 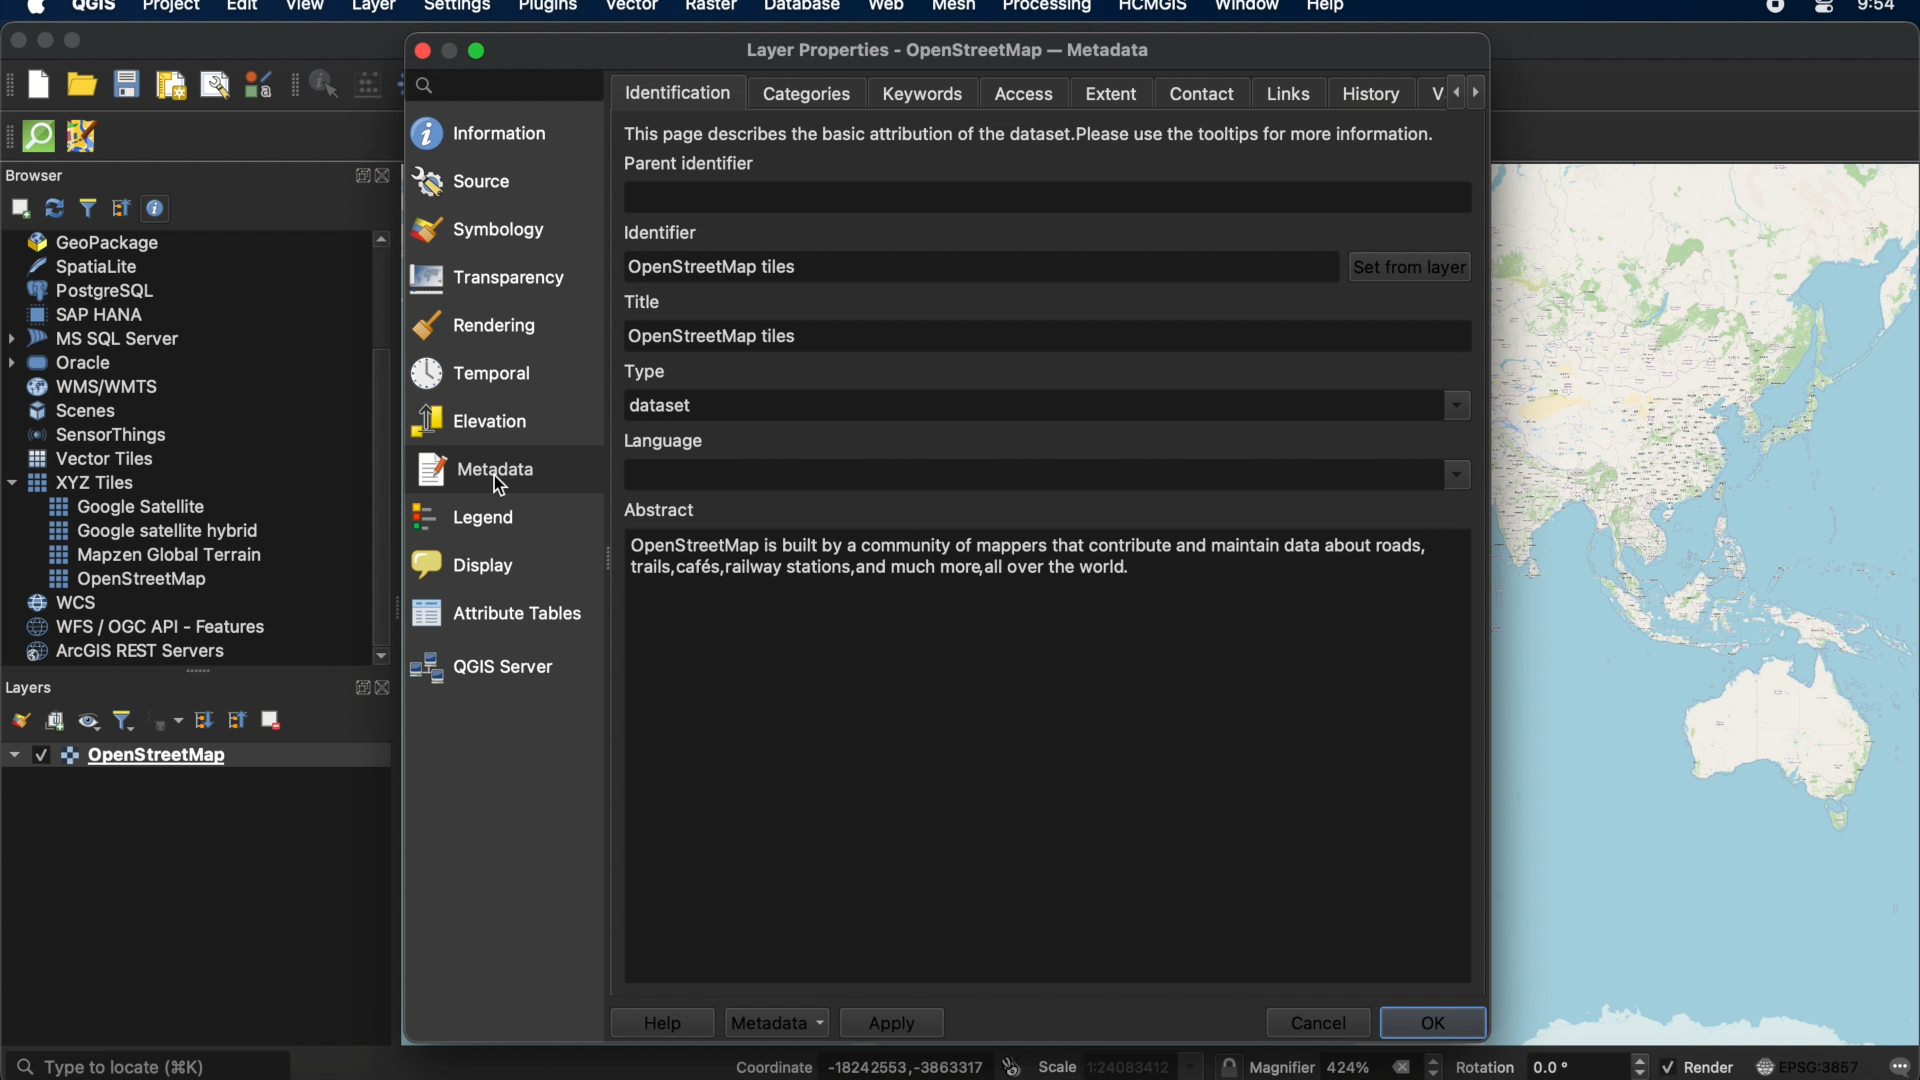 What do you see at coordinates (1153, 8) in the screenshot?
I see `HCMGIS` at bounding box center [1153, 8].